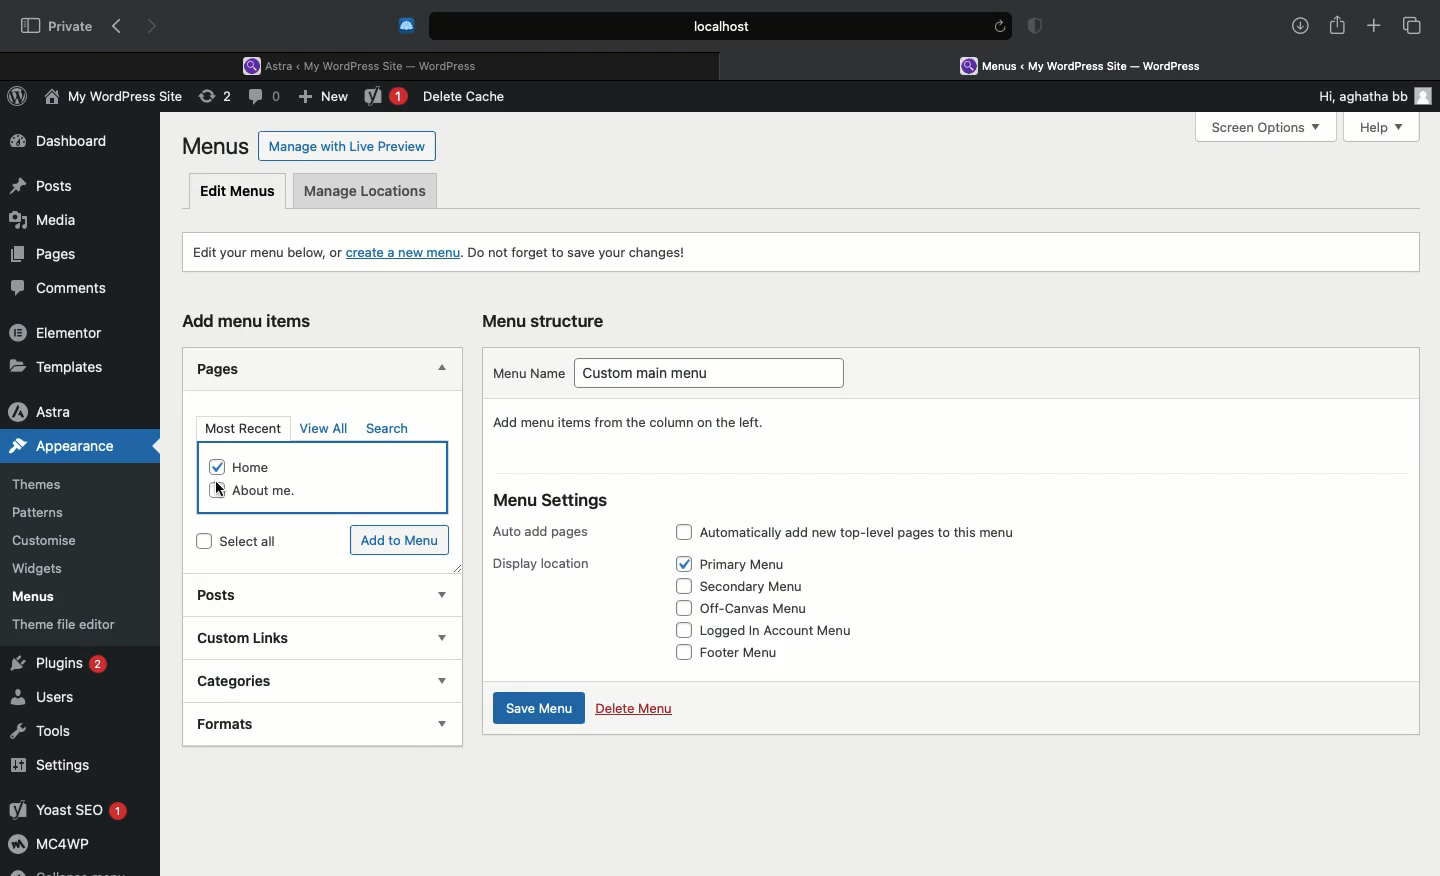 This screenshot has width=1440, height=876. I want to click on About me, so click(283, 488).